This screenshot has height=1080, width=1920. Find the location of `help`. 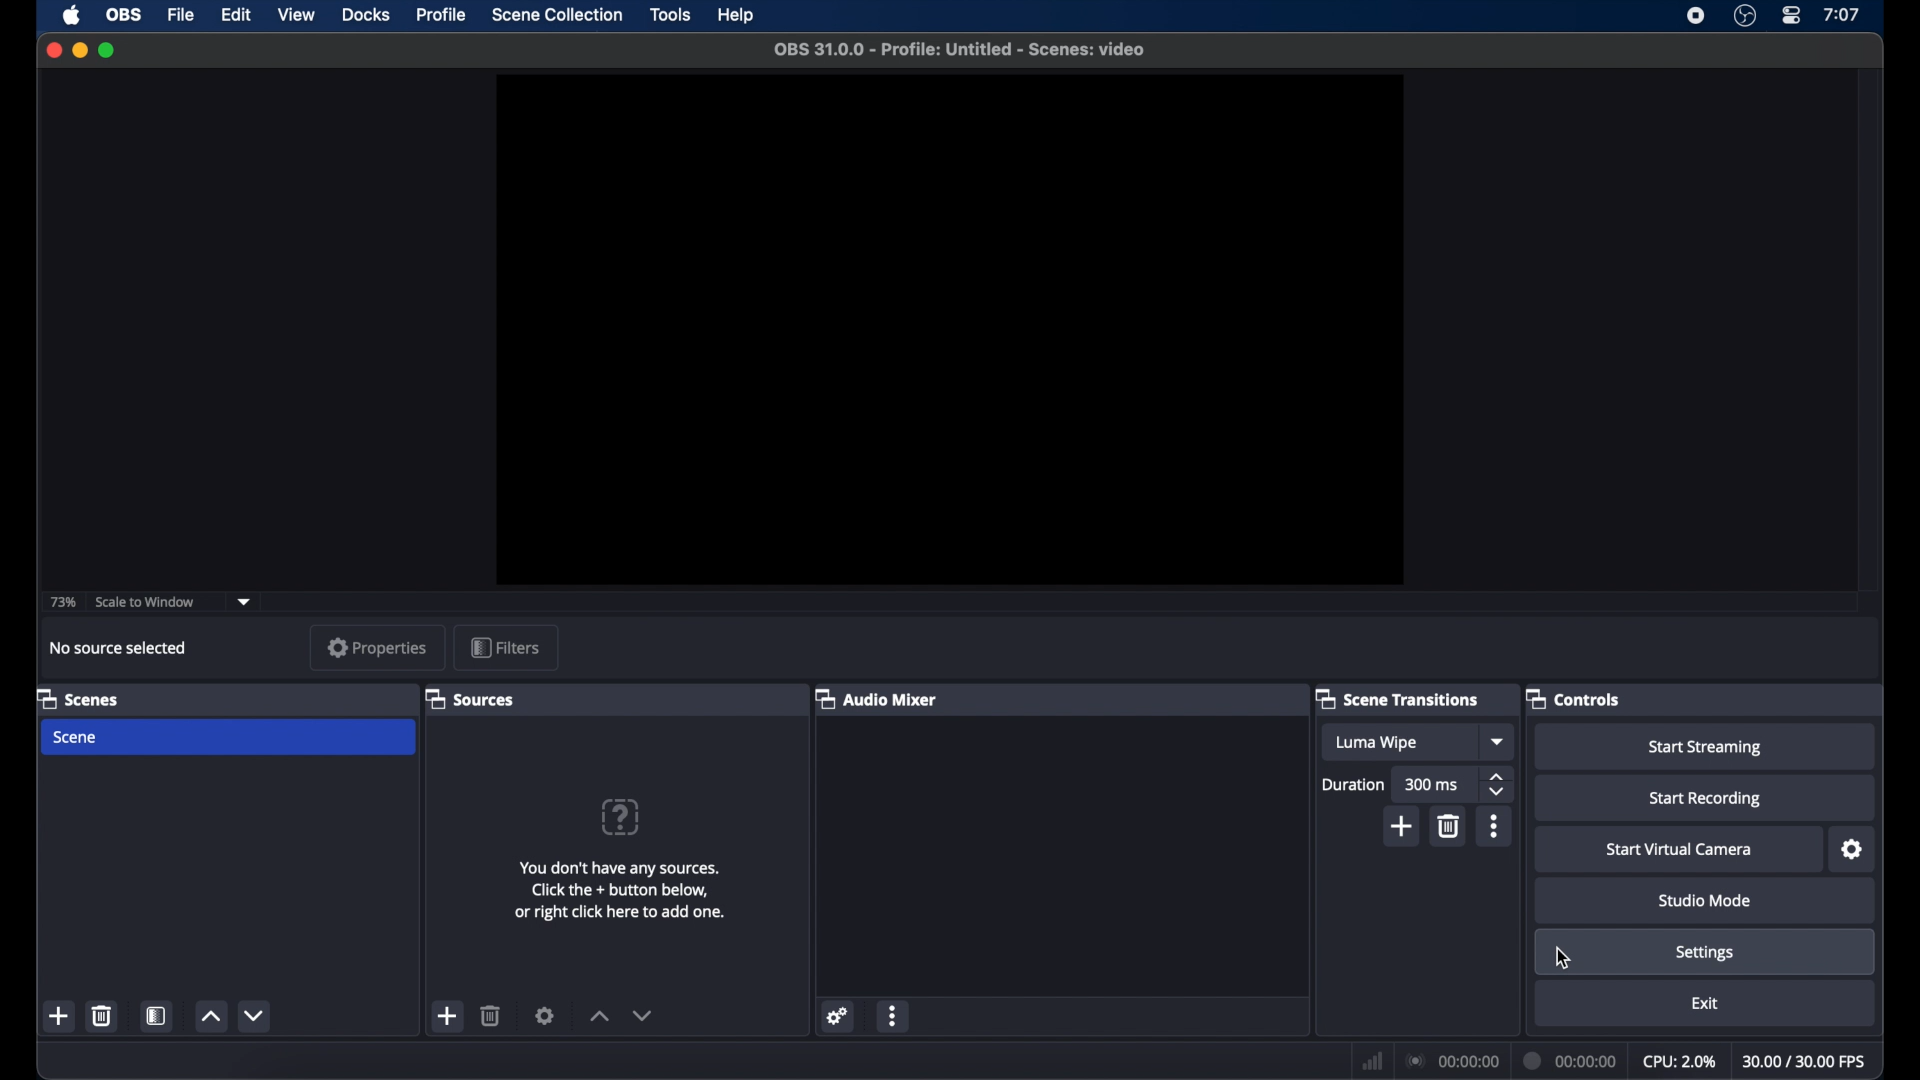

help is located at coordinates (736, 15).